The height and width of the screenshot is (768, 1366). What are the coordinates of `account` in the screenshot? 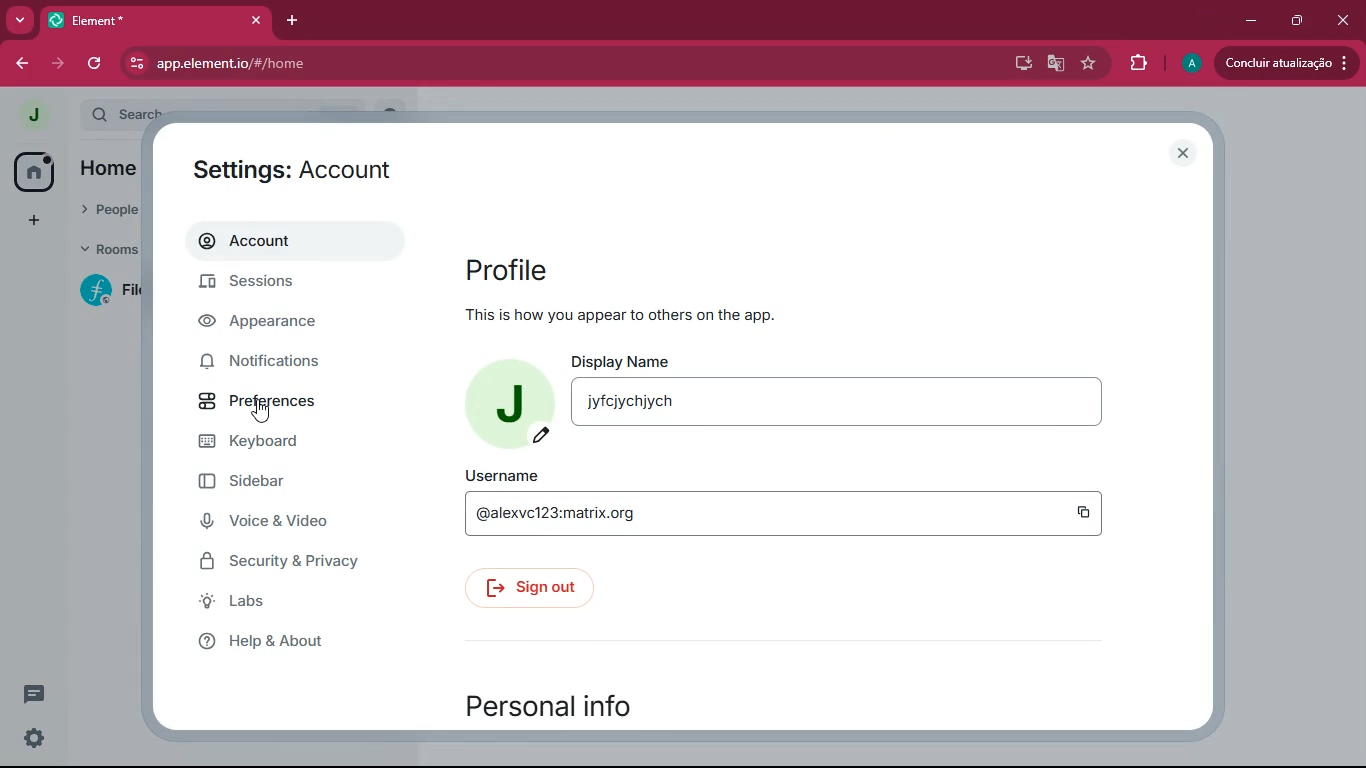 It's located at (287, 241).